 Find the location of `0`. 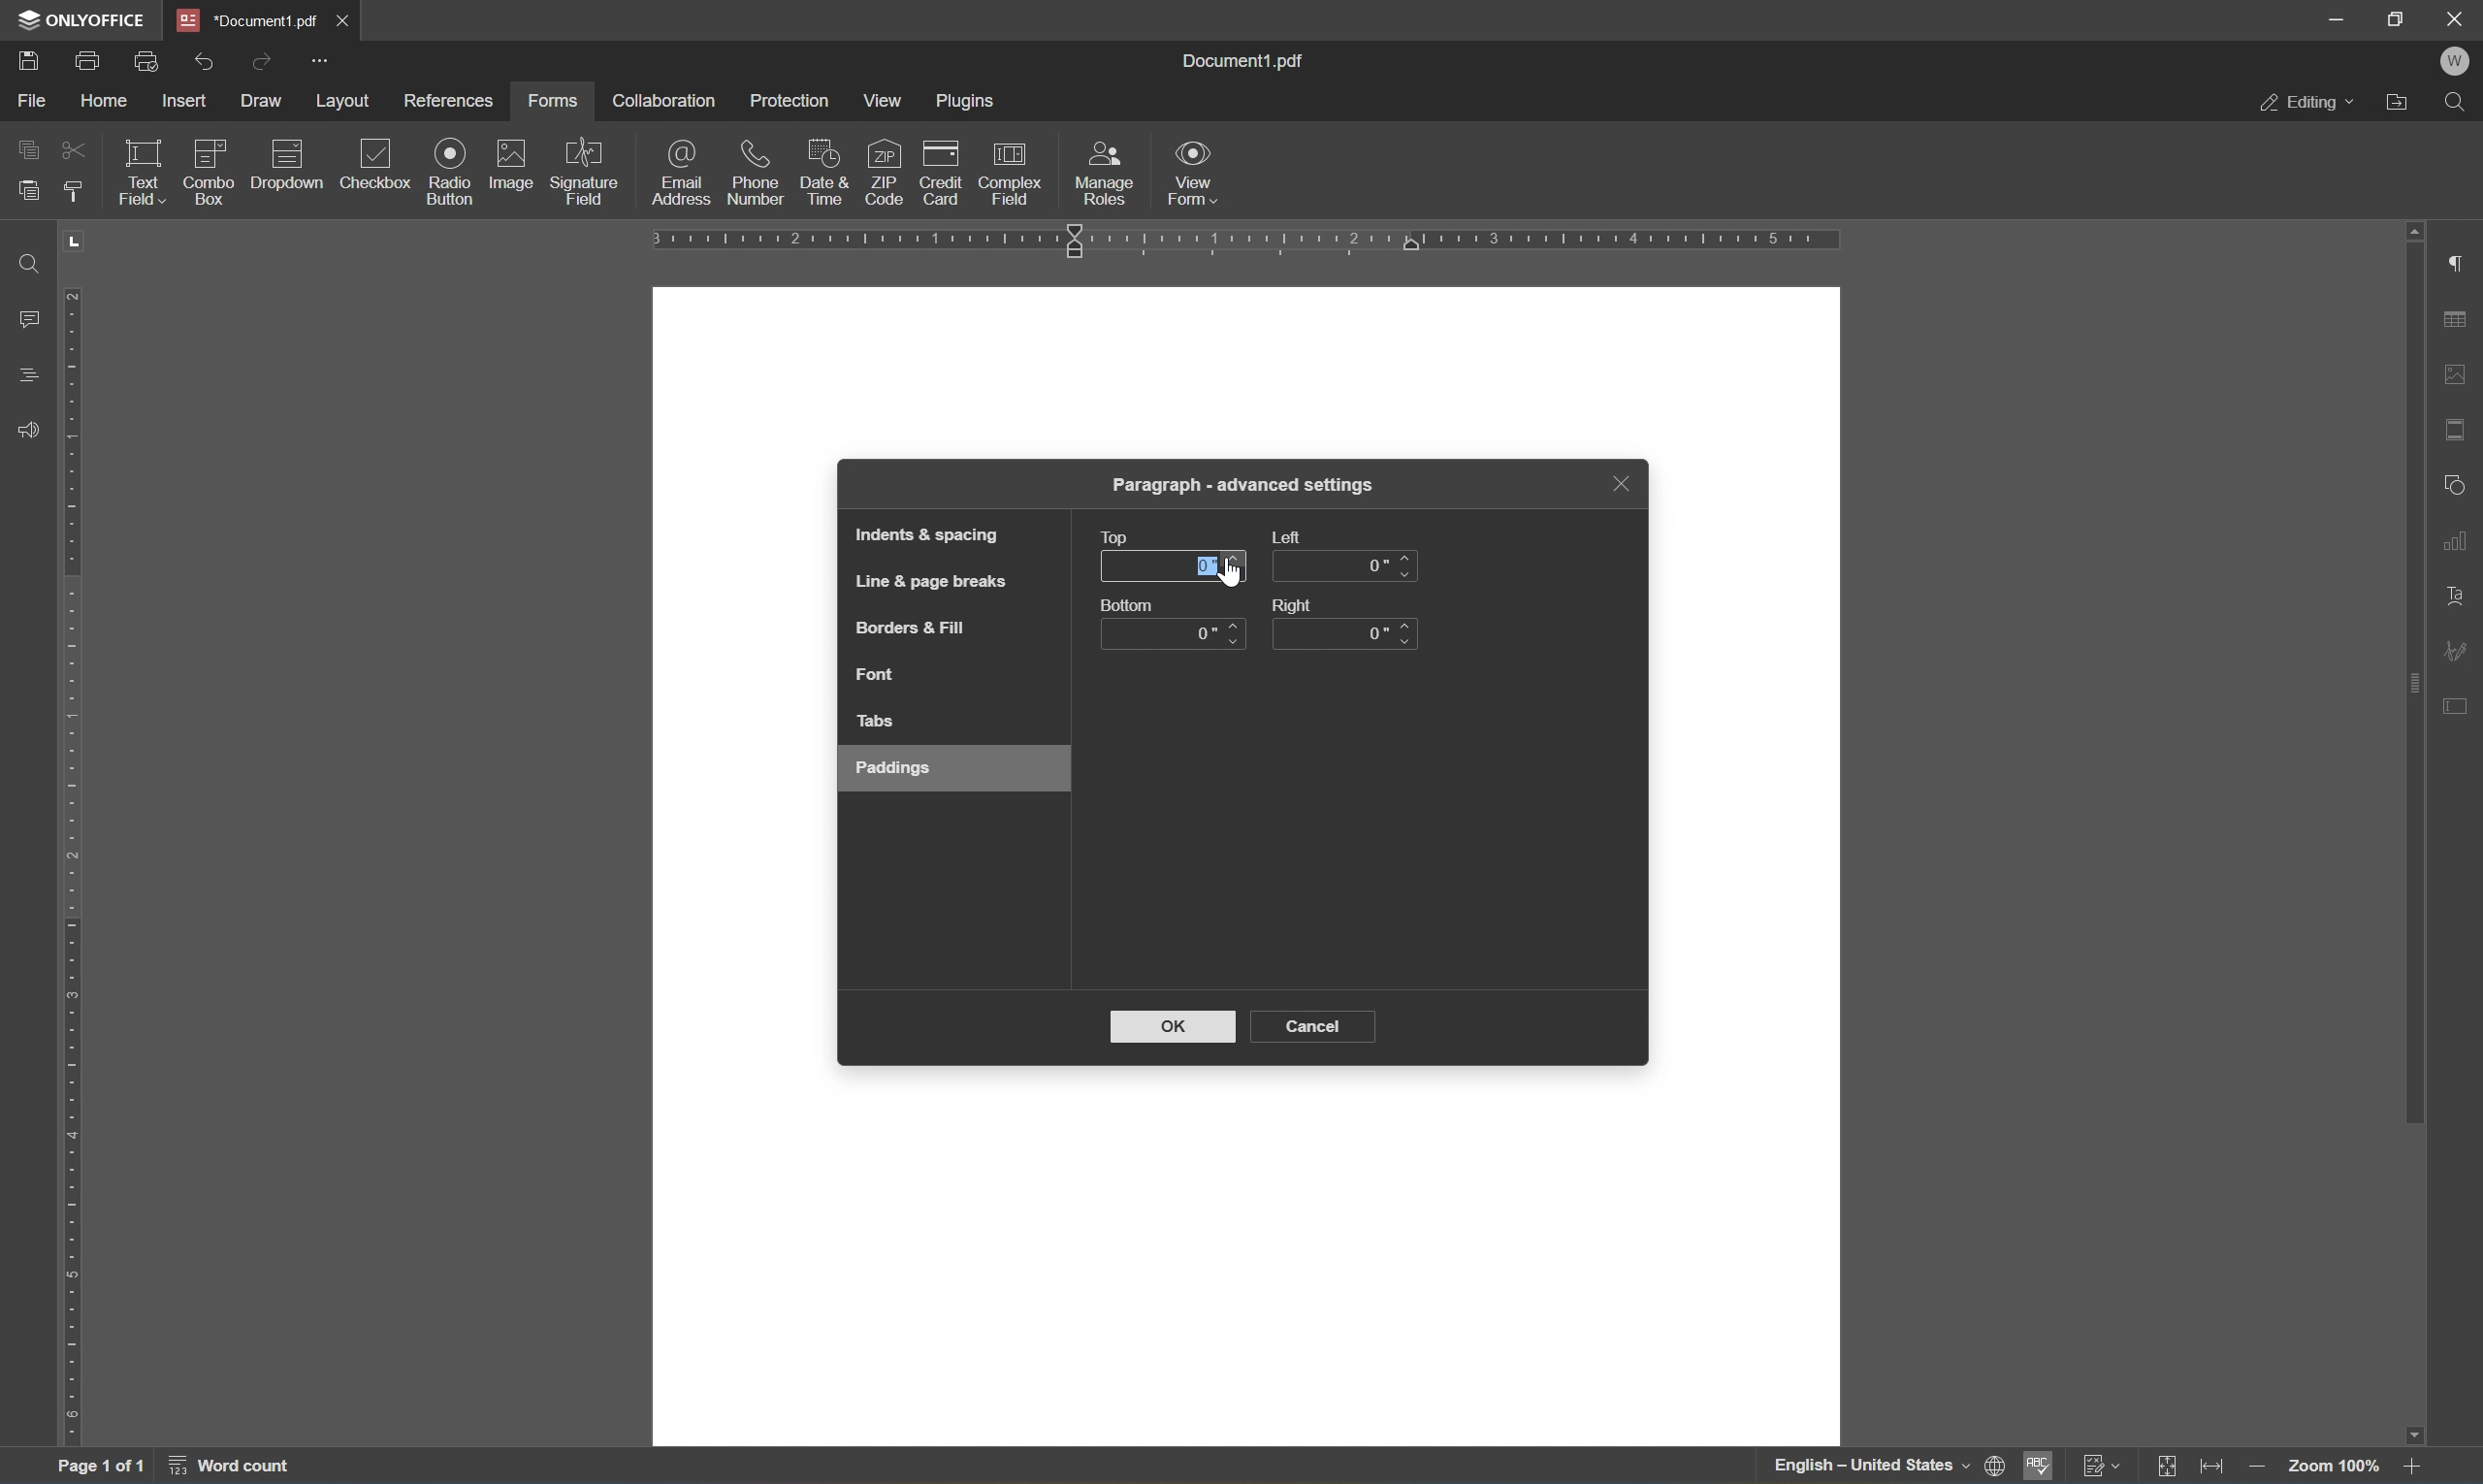

0 is located at coordinates (1384, 564).